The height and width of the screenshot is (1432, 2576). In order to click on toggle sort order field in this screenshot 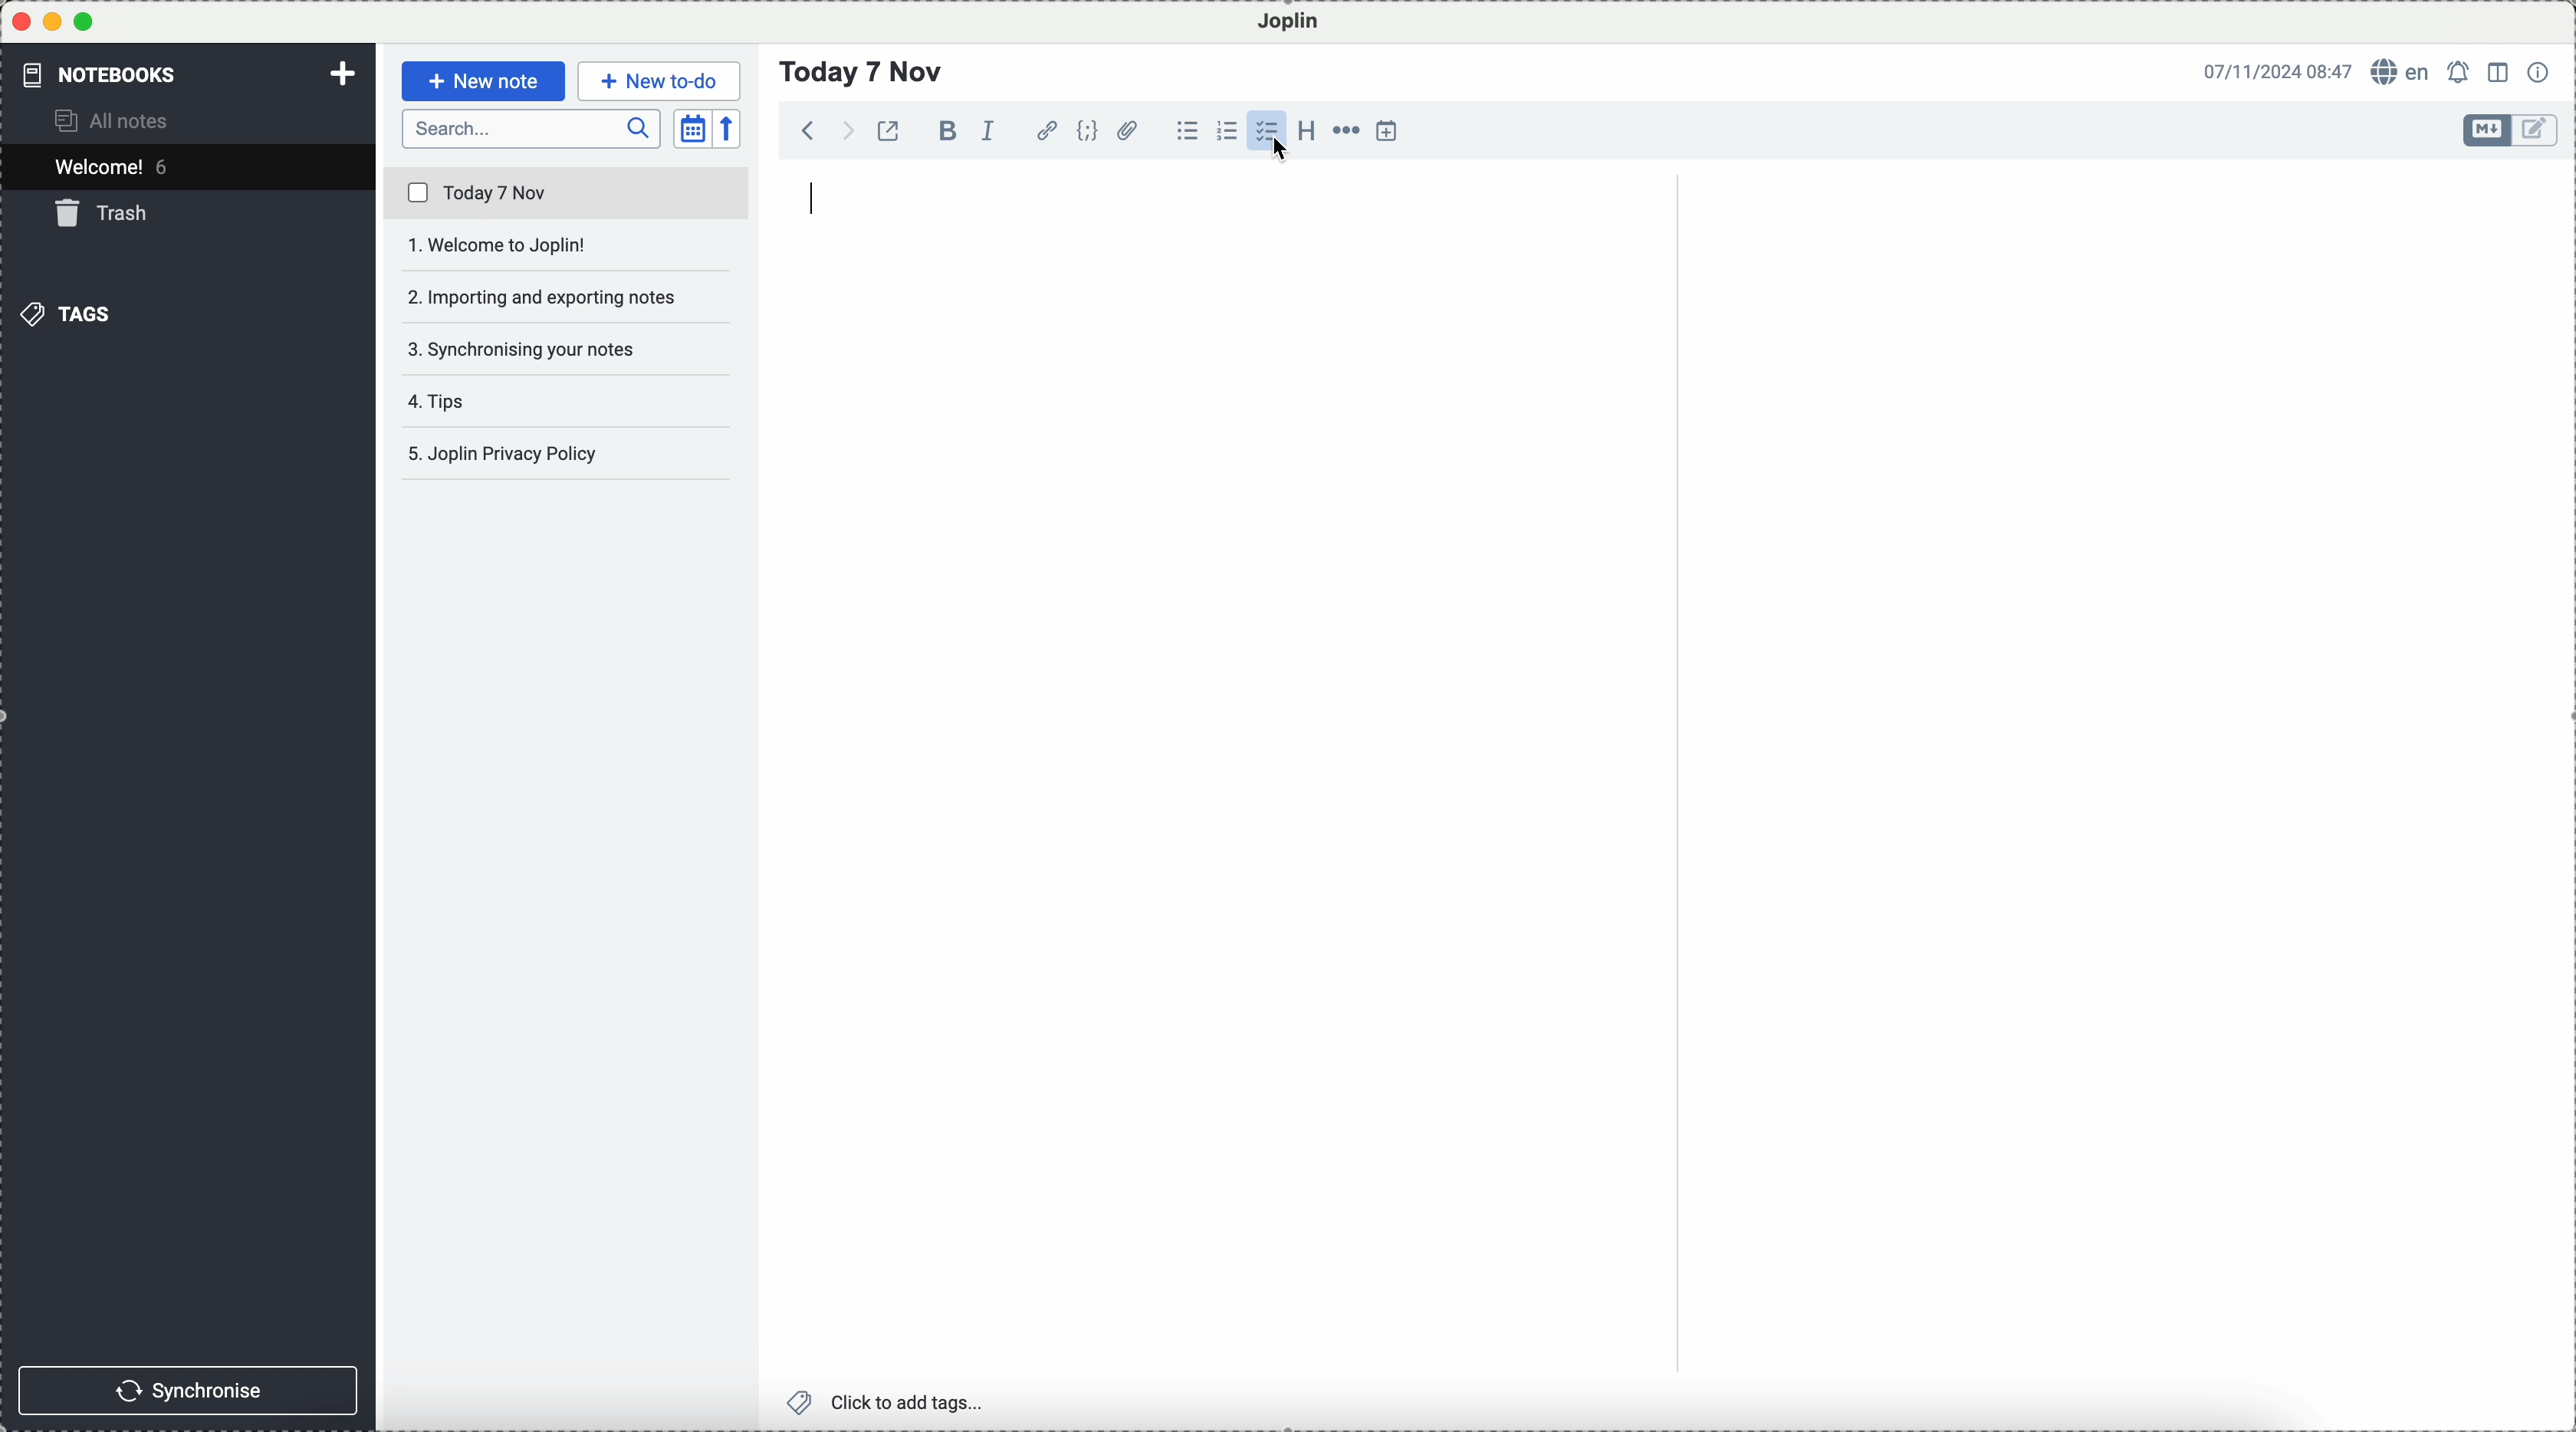, I will do `click(693, 129)`.